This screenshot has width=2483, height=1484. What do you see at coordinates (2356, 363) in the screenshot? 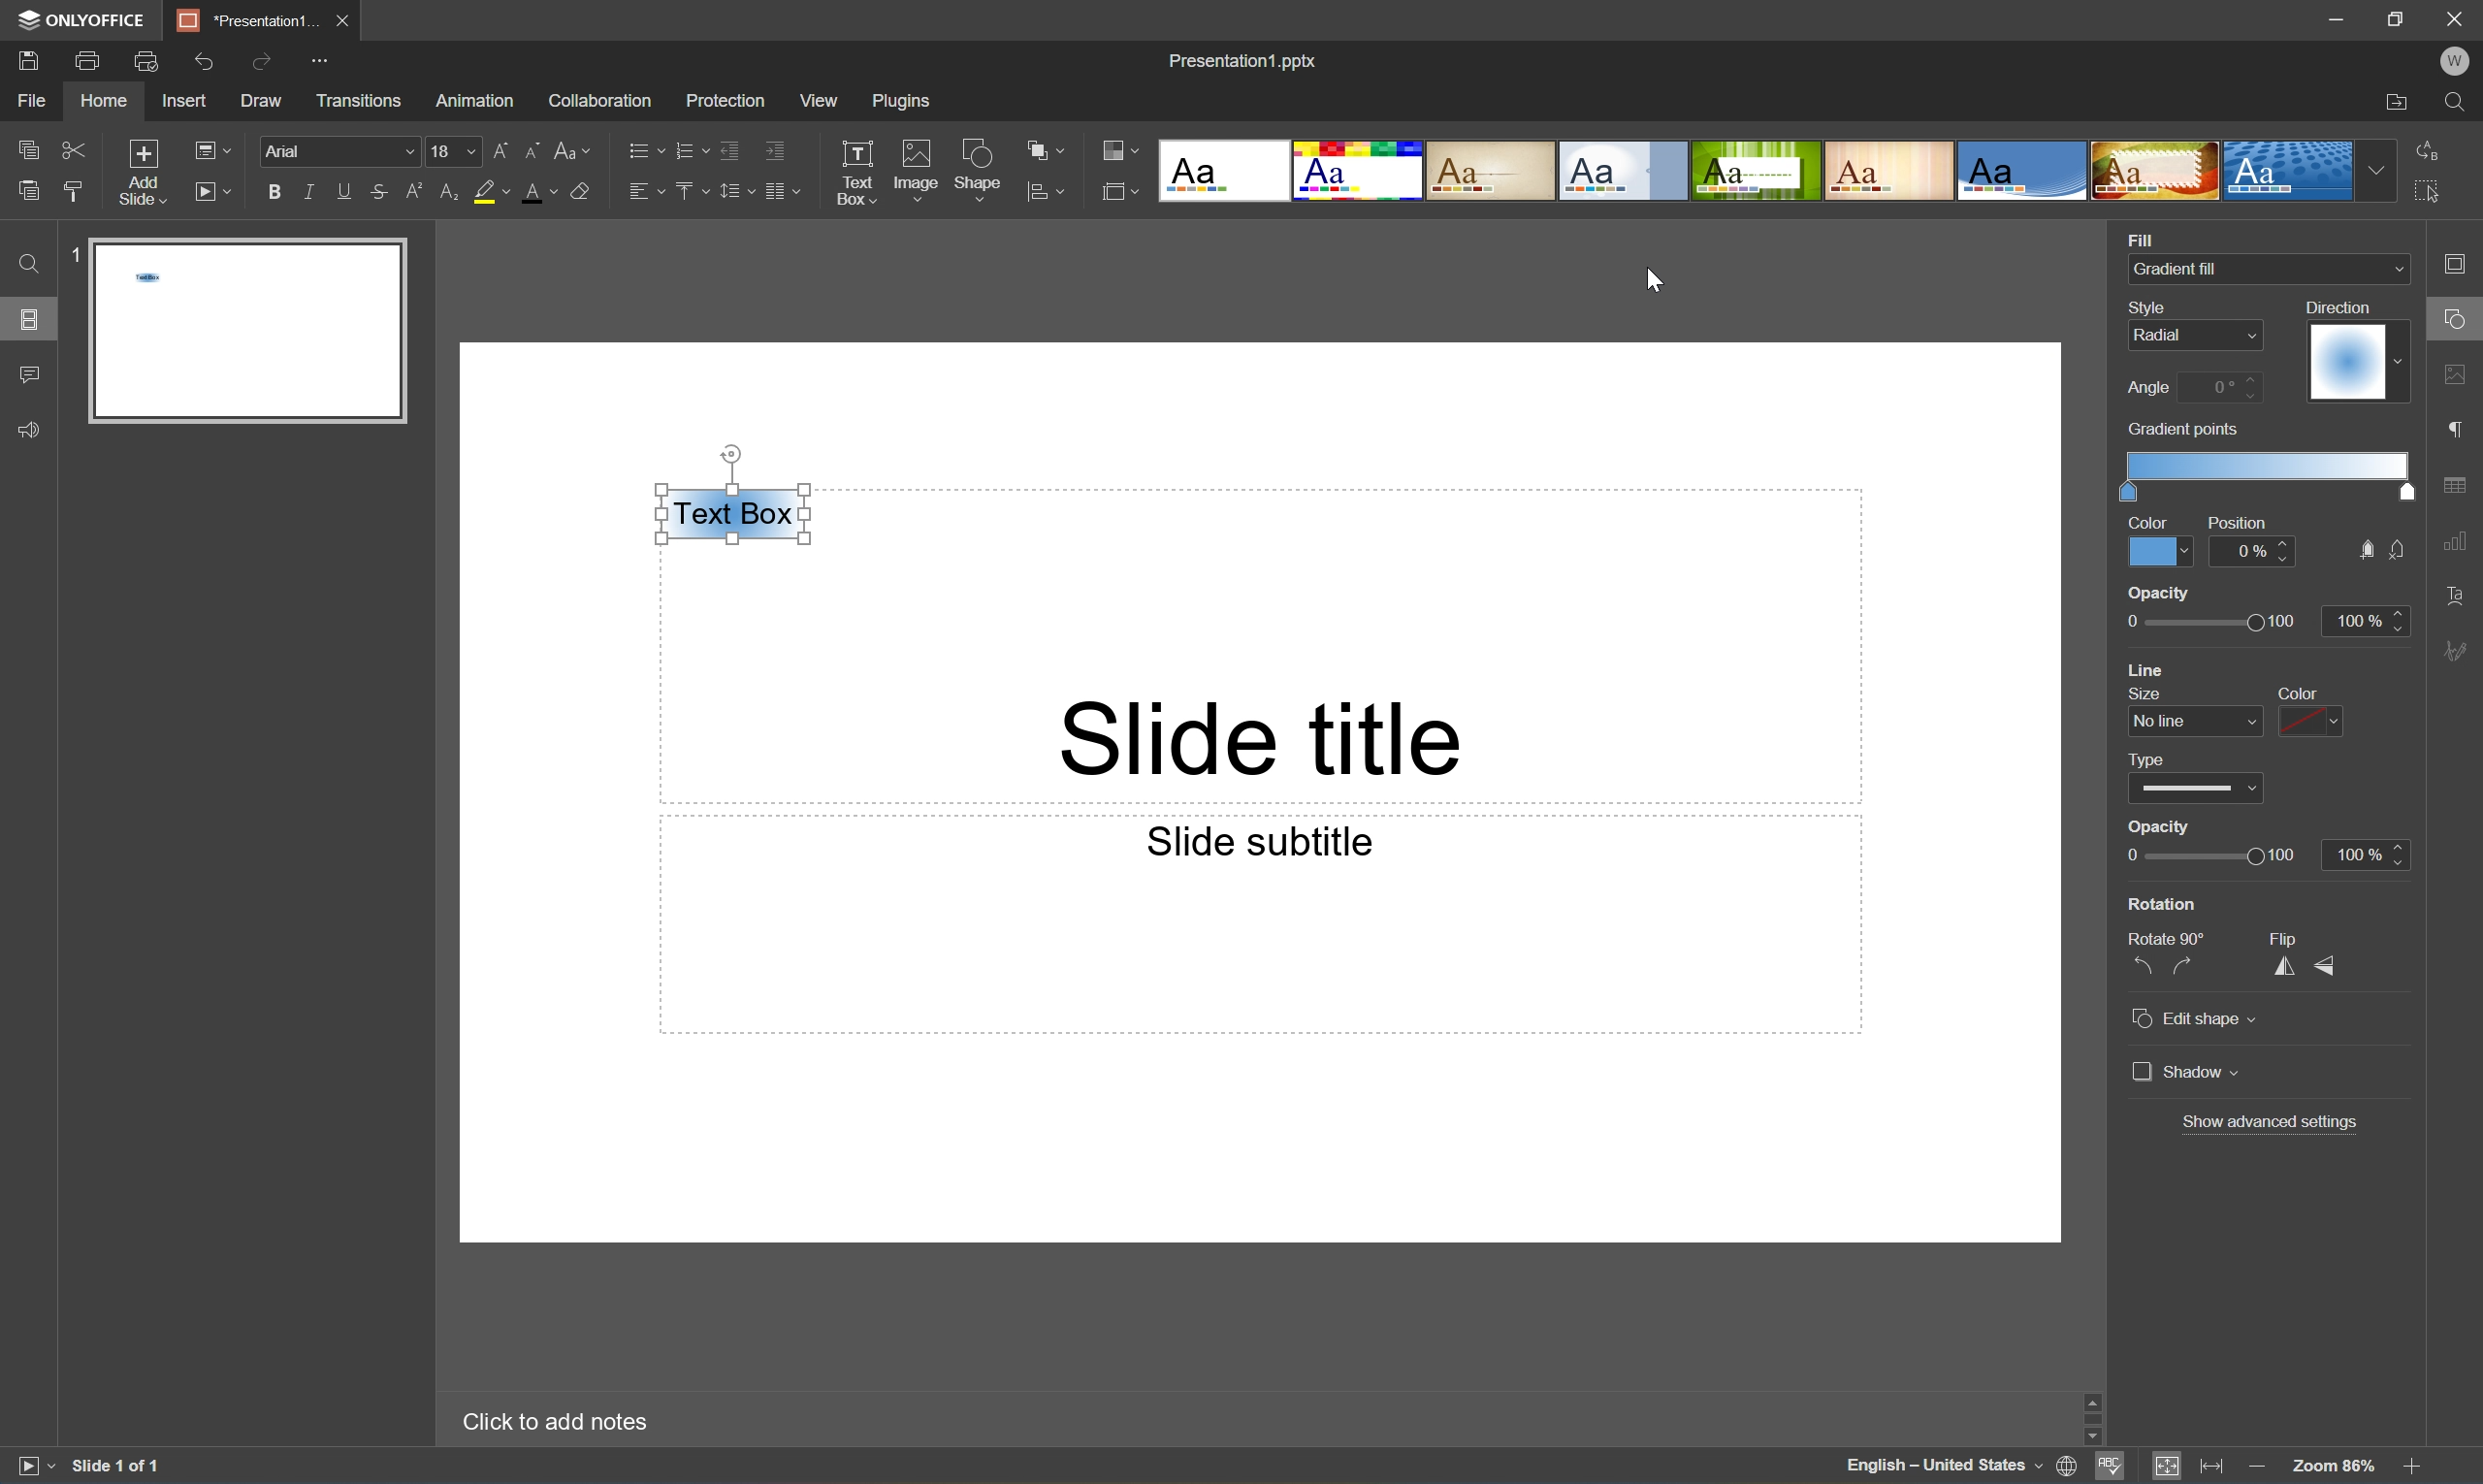
I see `Direction` at bounding box center [2356, 363].